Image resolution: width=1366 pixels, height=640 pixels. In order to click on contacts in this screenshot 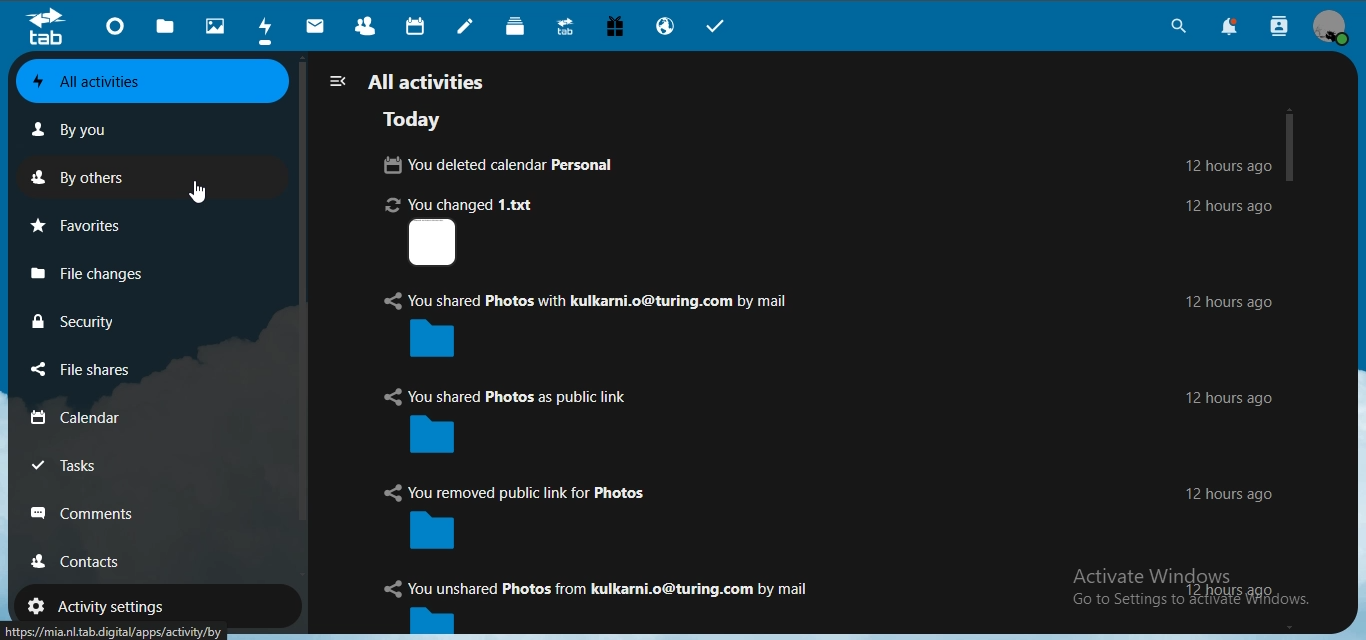, I will do `click(94, 561)`.